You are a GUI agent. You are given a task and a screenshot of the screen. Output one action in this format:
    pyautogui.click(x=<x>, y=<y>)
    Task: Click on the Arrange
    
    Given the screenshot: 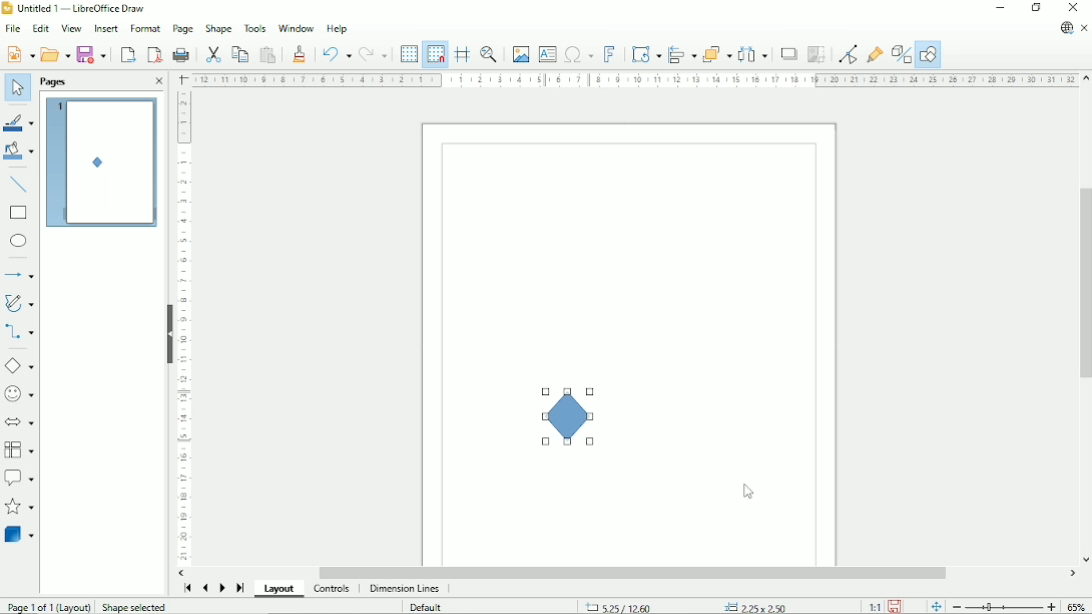 What is the action you would take?
    pyautogui.click(x=717, y=53)
    